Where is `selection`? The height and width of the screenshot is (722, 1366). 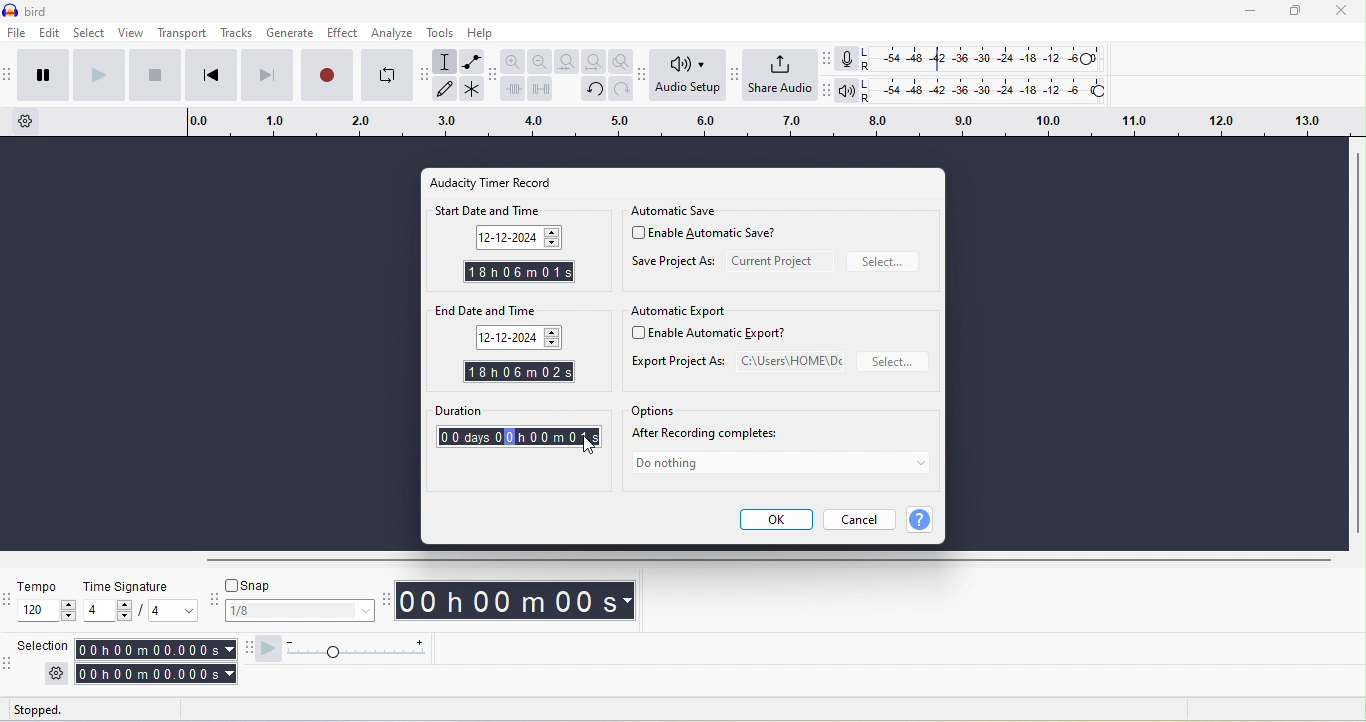 selection is located at coordinates (44, 648).